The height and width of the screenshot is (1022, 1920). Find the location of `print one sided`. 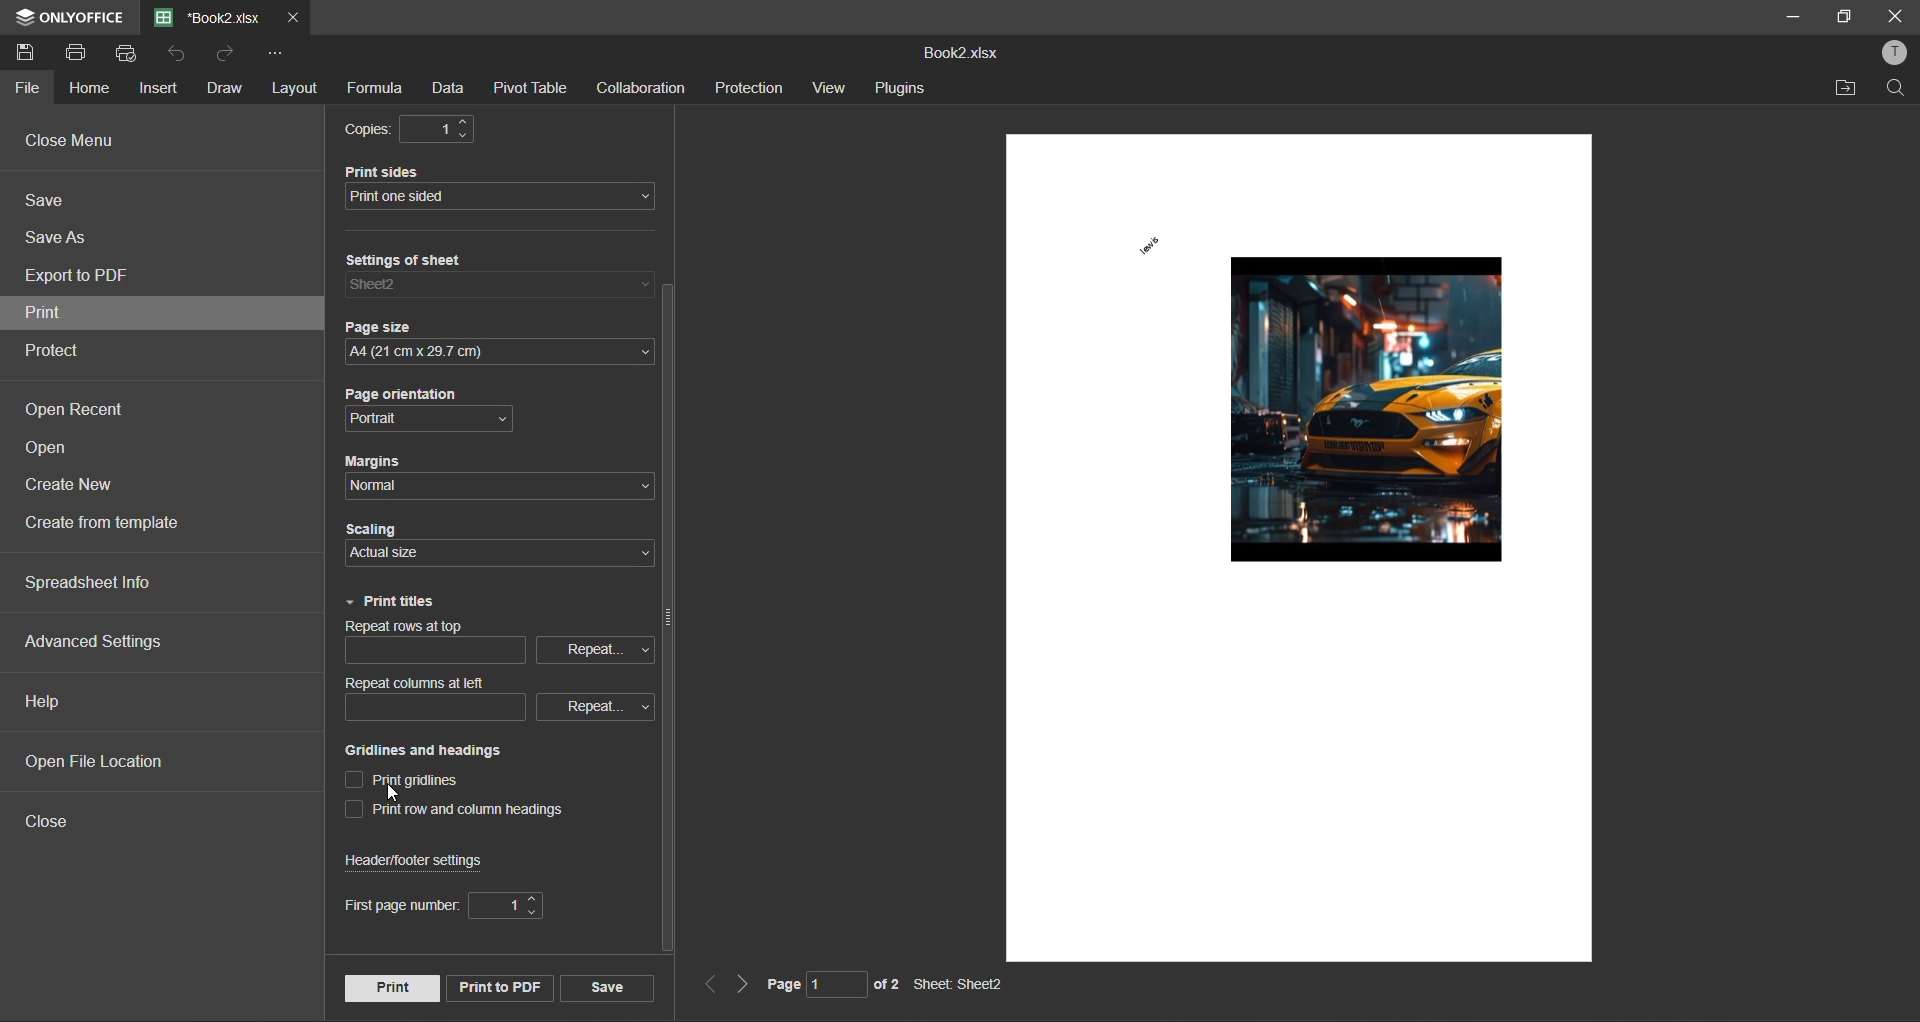

print one sided is located at coordinates (448, 199).